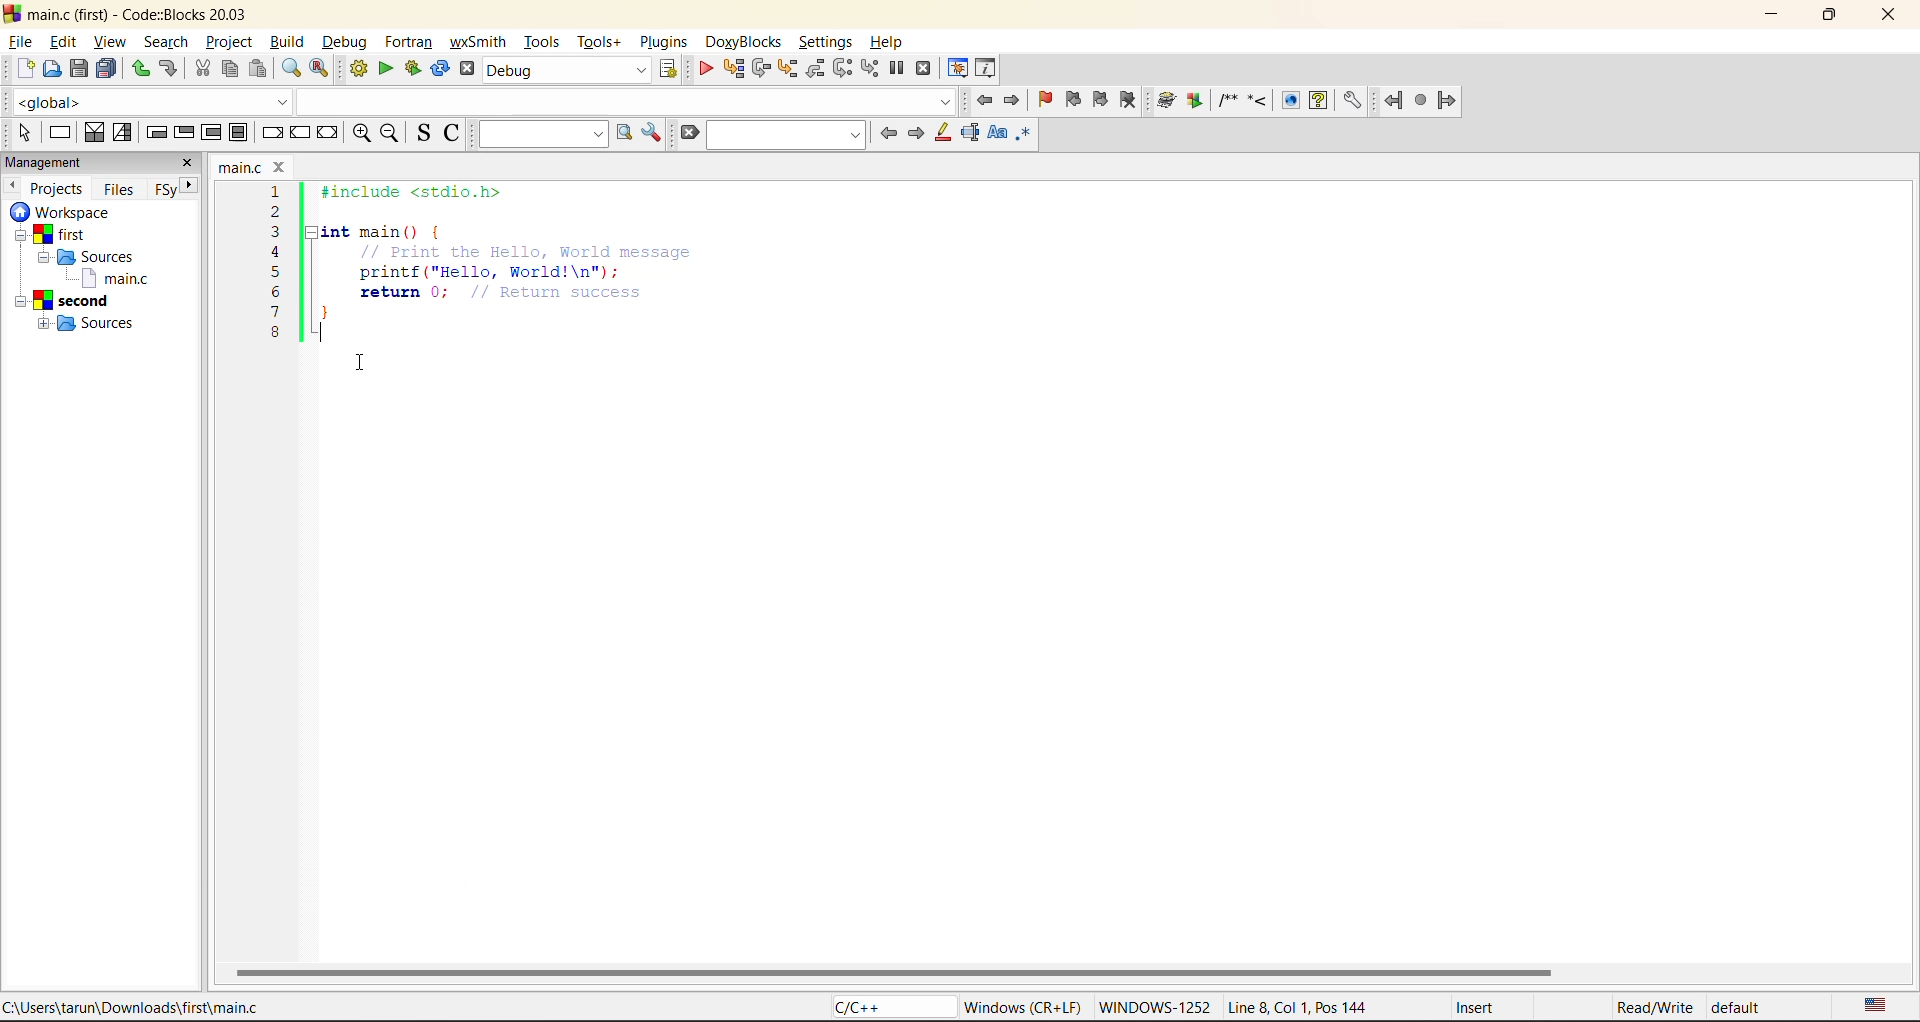 The width and height of the screenshot is (1920, 1022). I want to click on edit, so click(63, 41).